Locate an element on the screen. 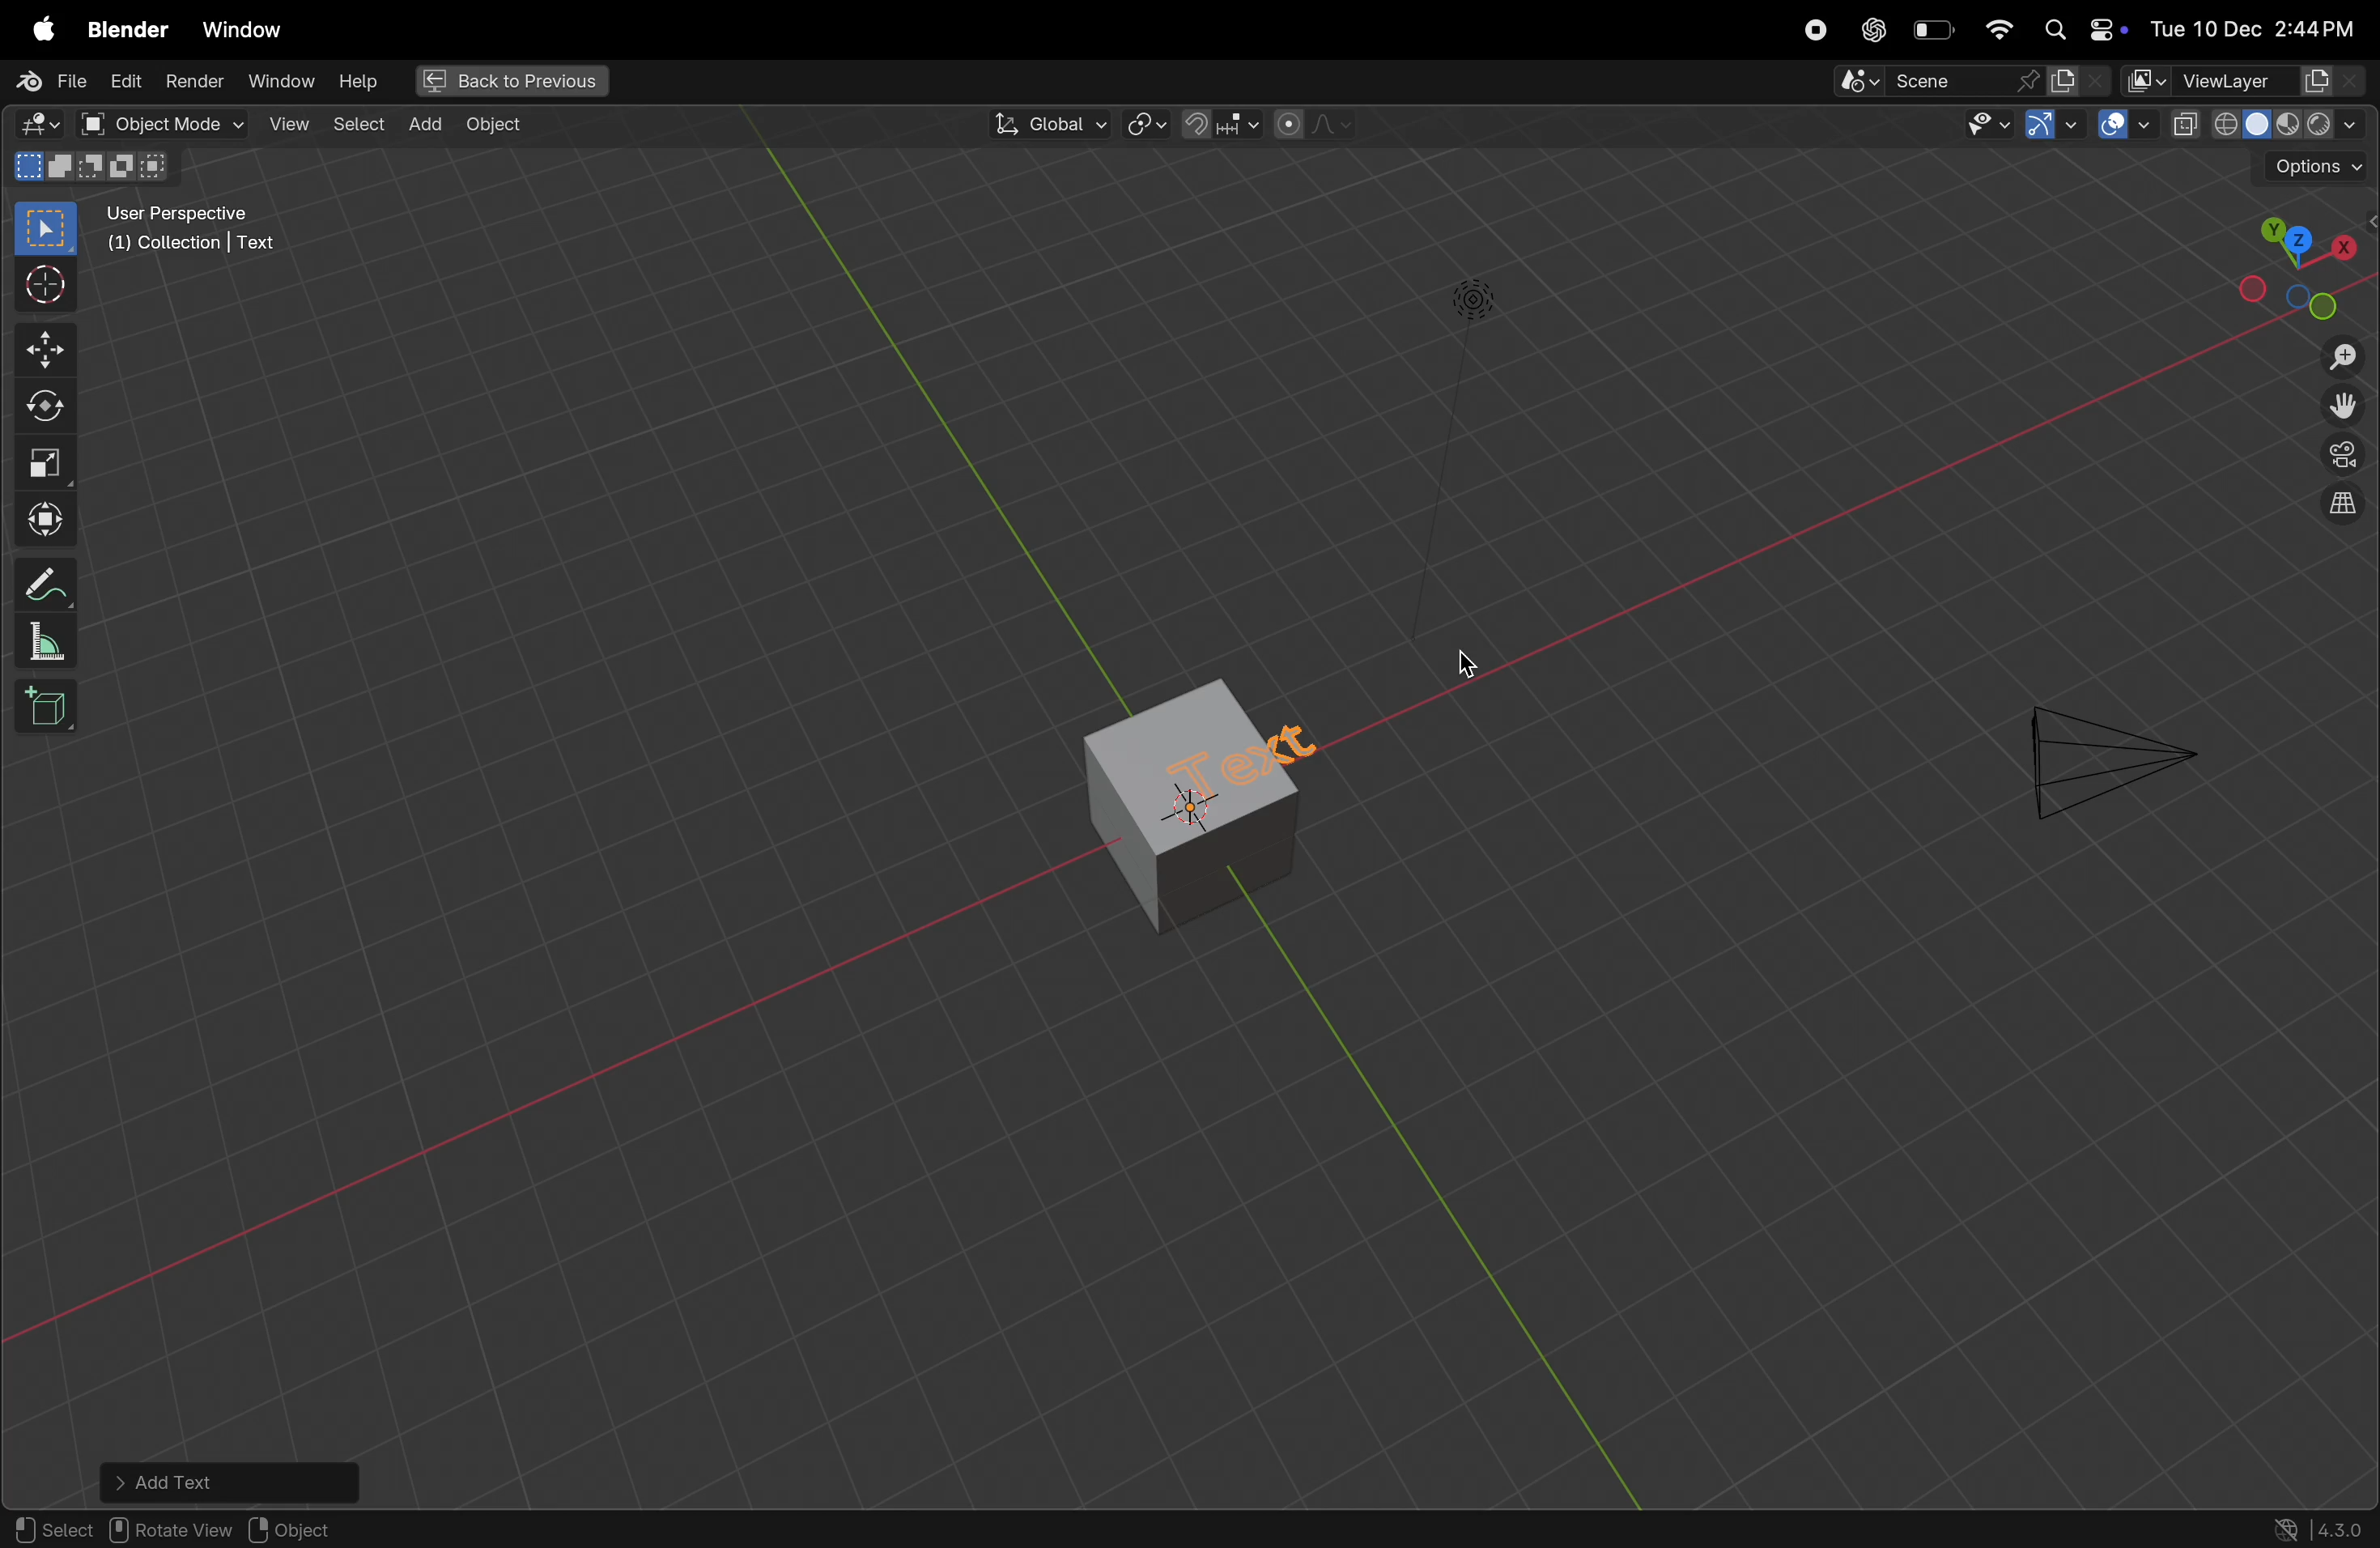  view is located at coordinates (288, 126).